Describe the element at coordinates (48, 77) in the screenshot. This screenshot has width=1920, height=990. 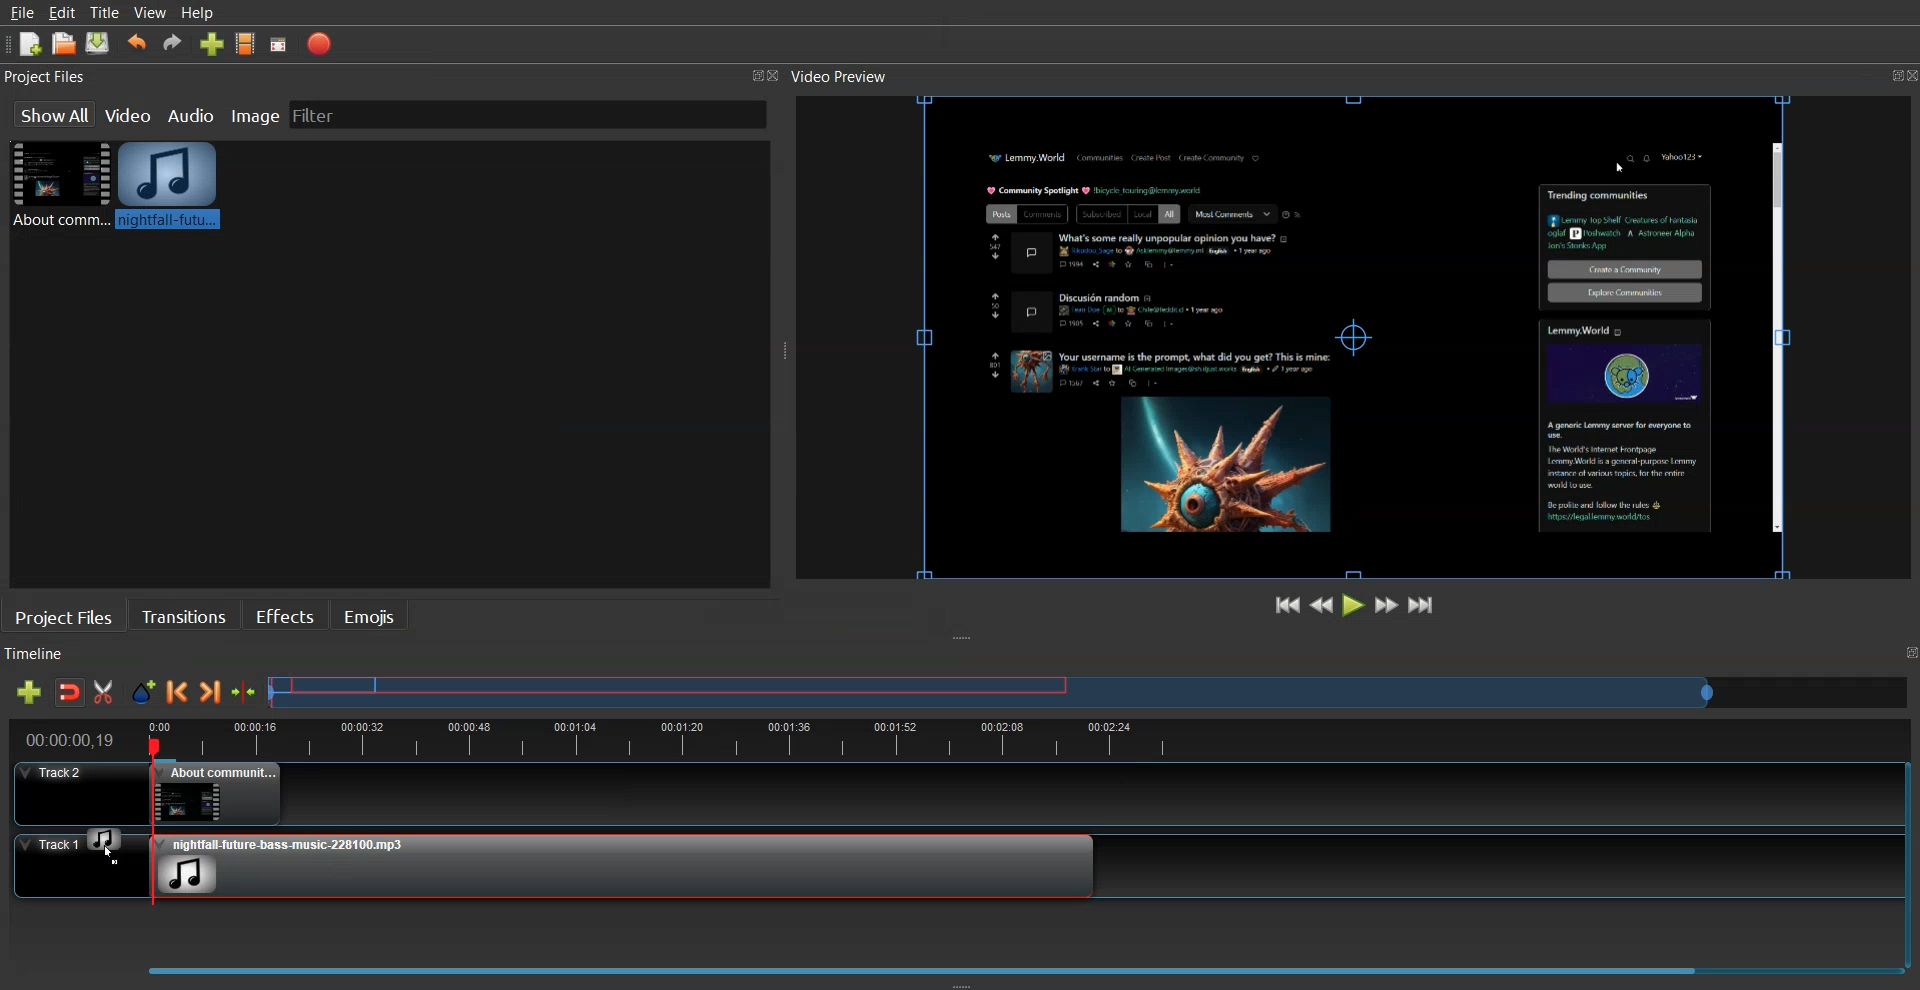
I see `Project Files` at that location.